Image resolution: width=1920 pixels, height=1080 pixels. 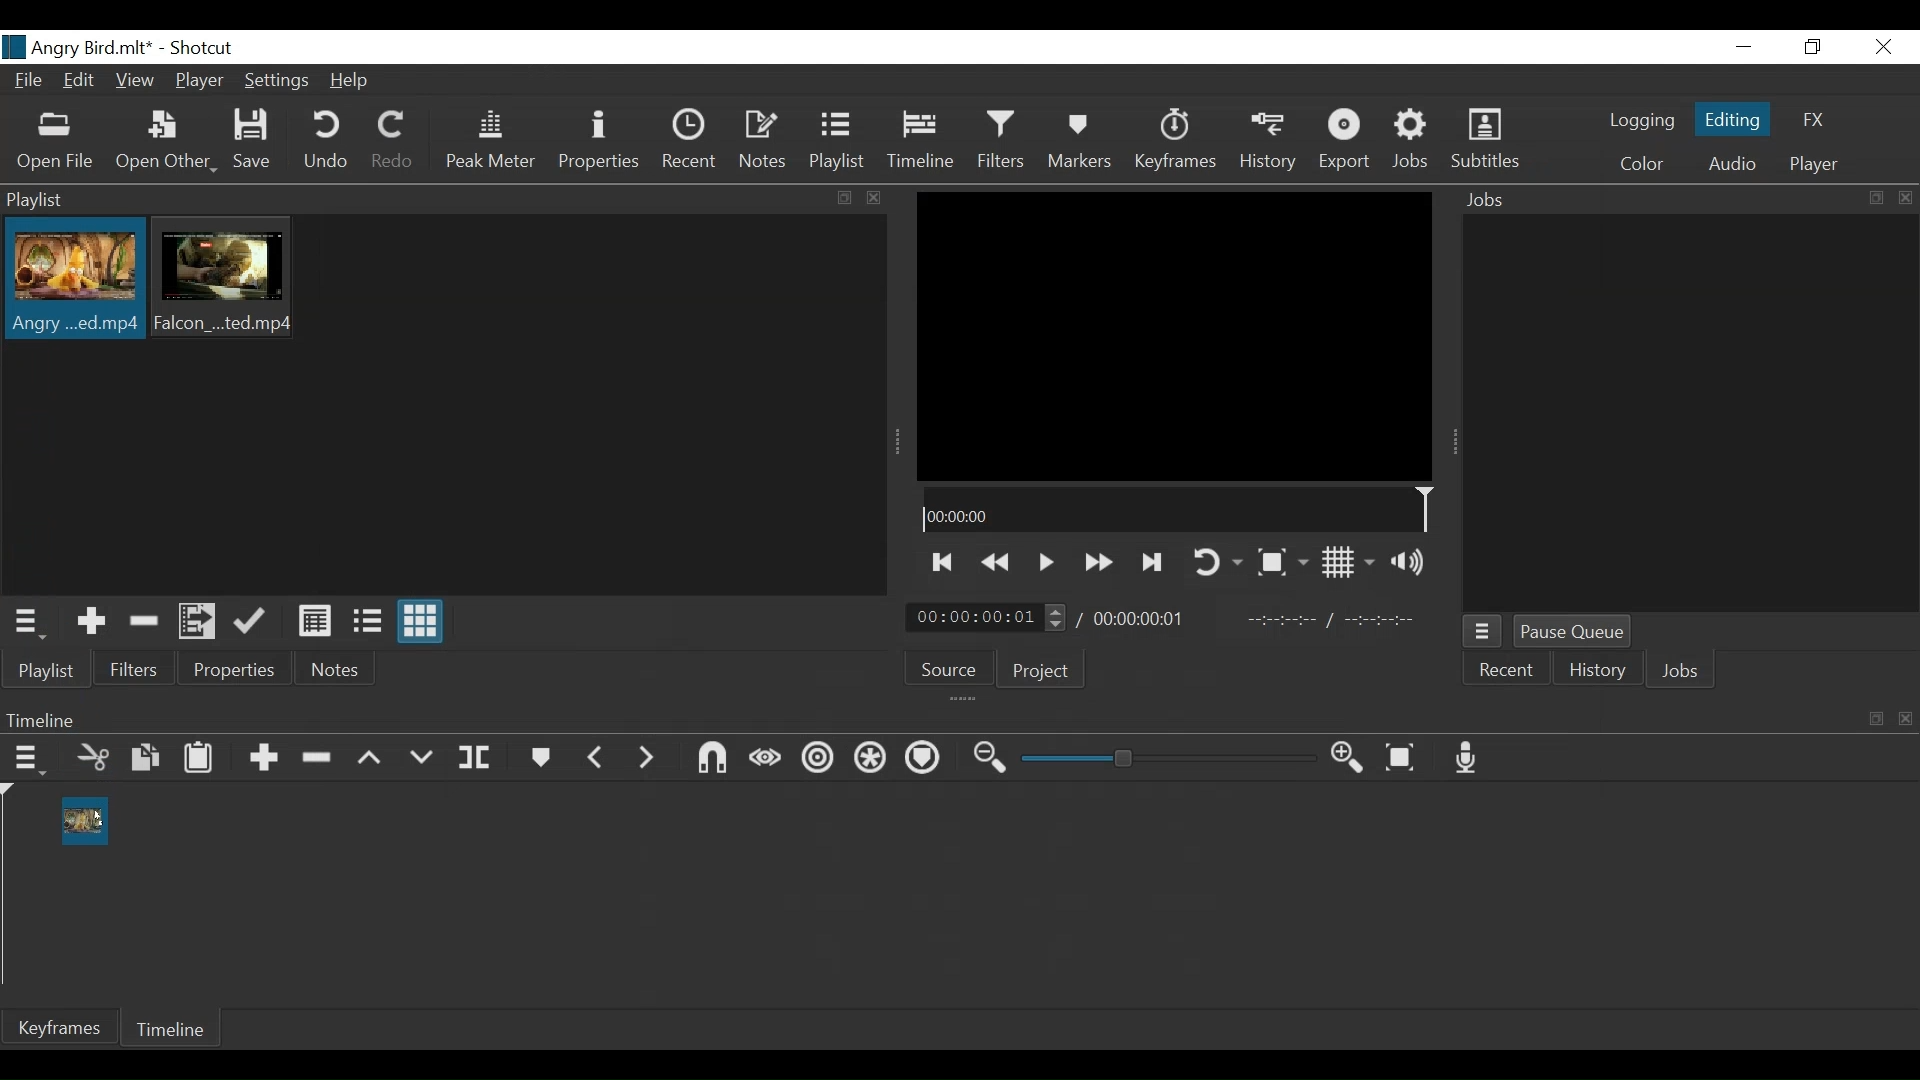 What do you see at coordinates (165, 141) in the screenshot?
I see `Open Other` at bounding box center [165, 141].